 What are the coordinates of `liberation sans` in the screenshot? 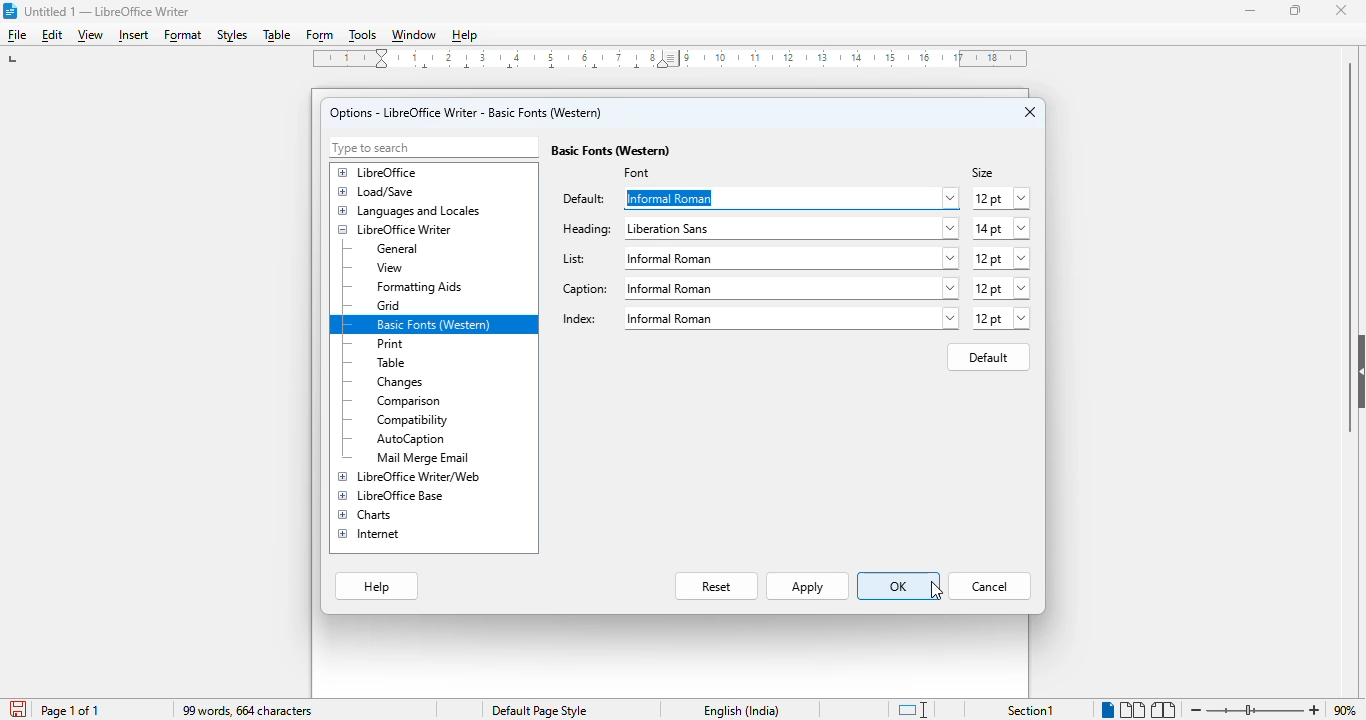 It's located at (792, 289).